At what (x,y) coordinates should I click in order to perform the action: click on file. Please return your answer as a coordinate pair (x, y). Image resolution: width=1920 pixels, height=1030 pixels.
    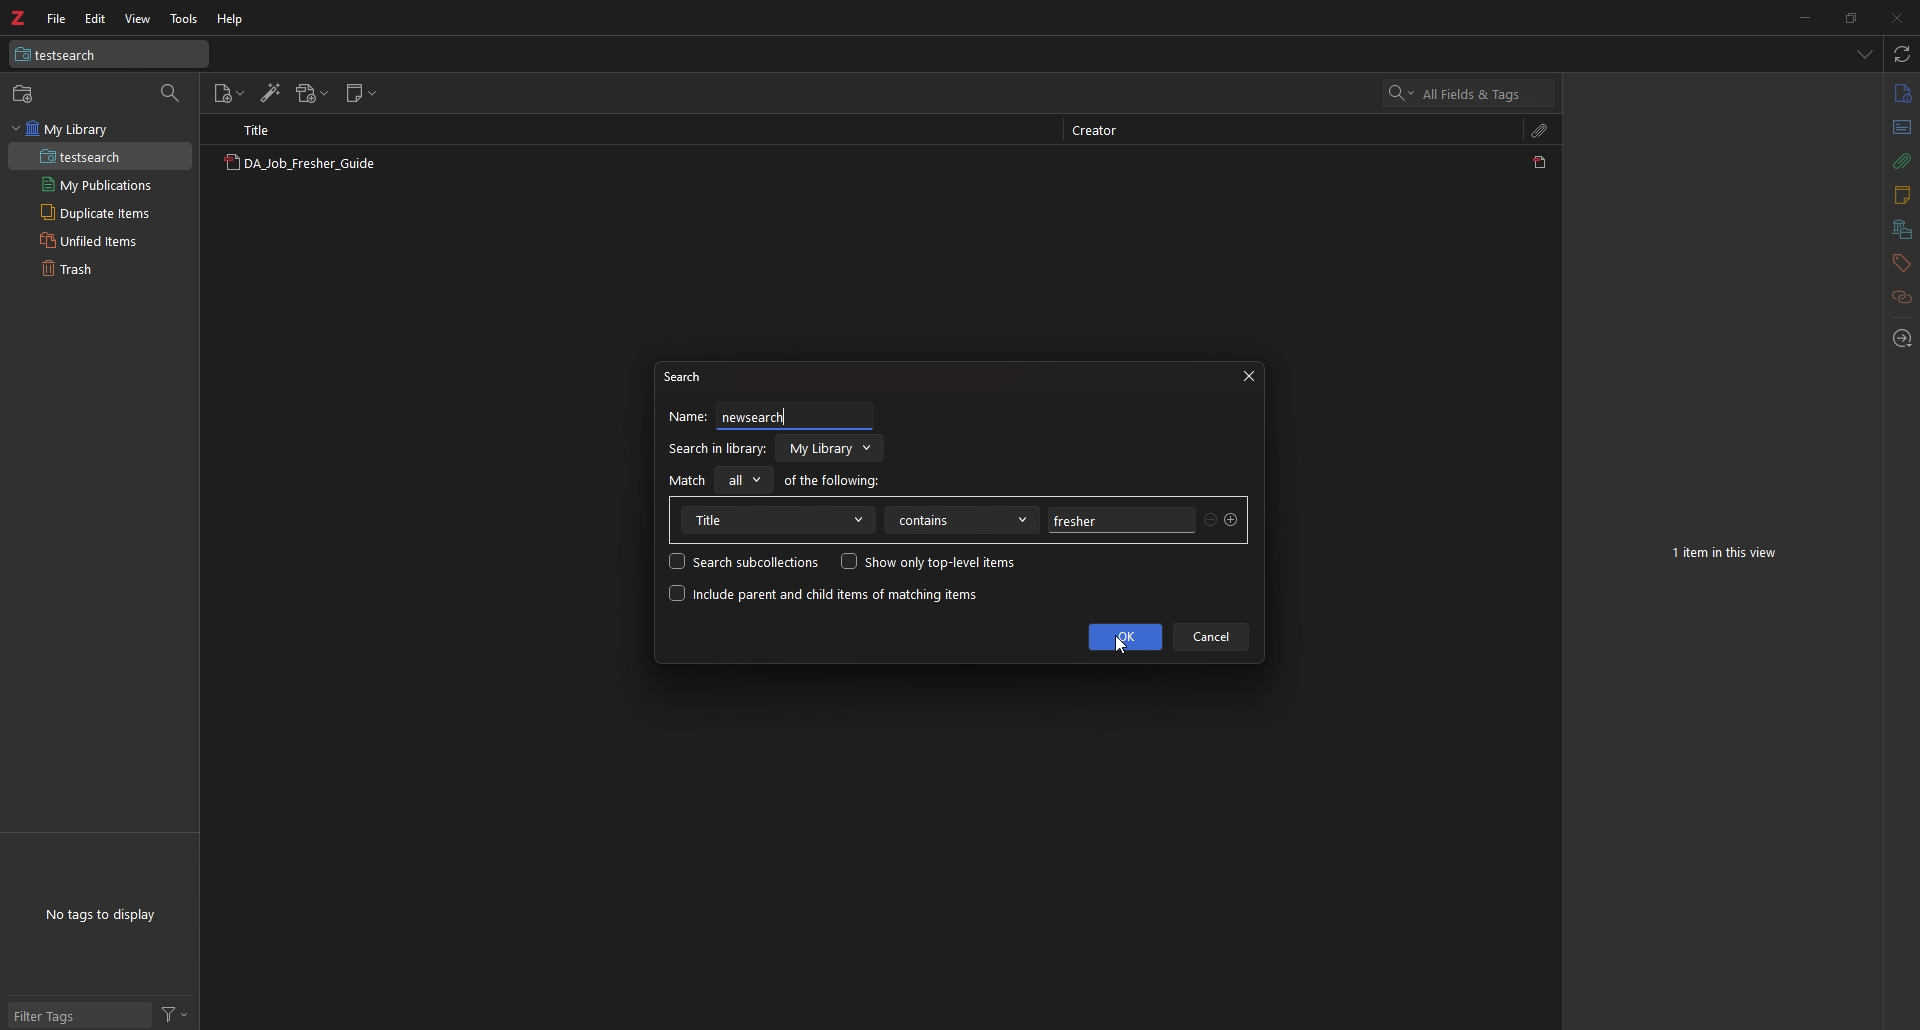
    Looking at the image, I should click on (59, 18).